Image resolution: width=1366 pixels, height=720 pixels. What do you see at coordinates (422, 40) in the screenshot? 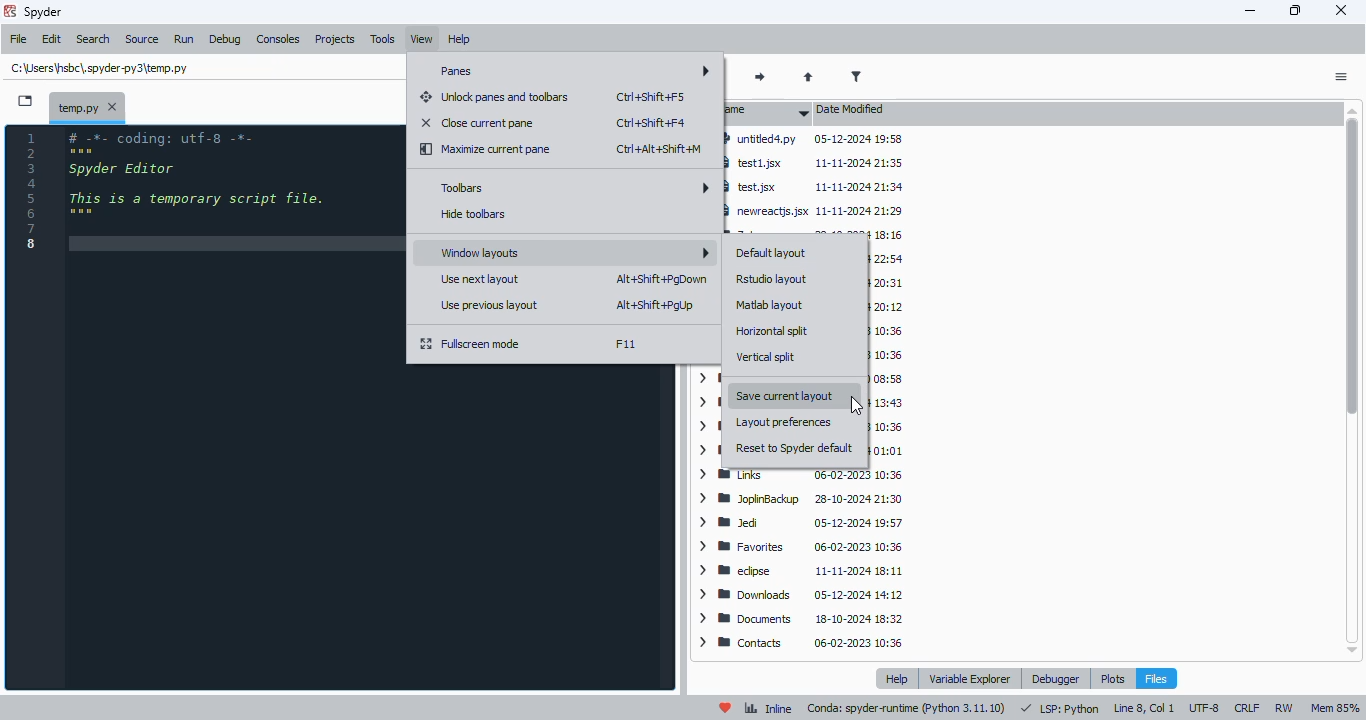
I see `view` at bounding box center [422, 40].